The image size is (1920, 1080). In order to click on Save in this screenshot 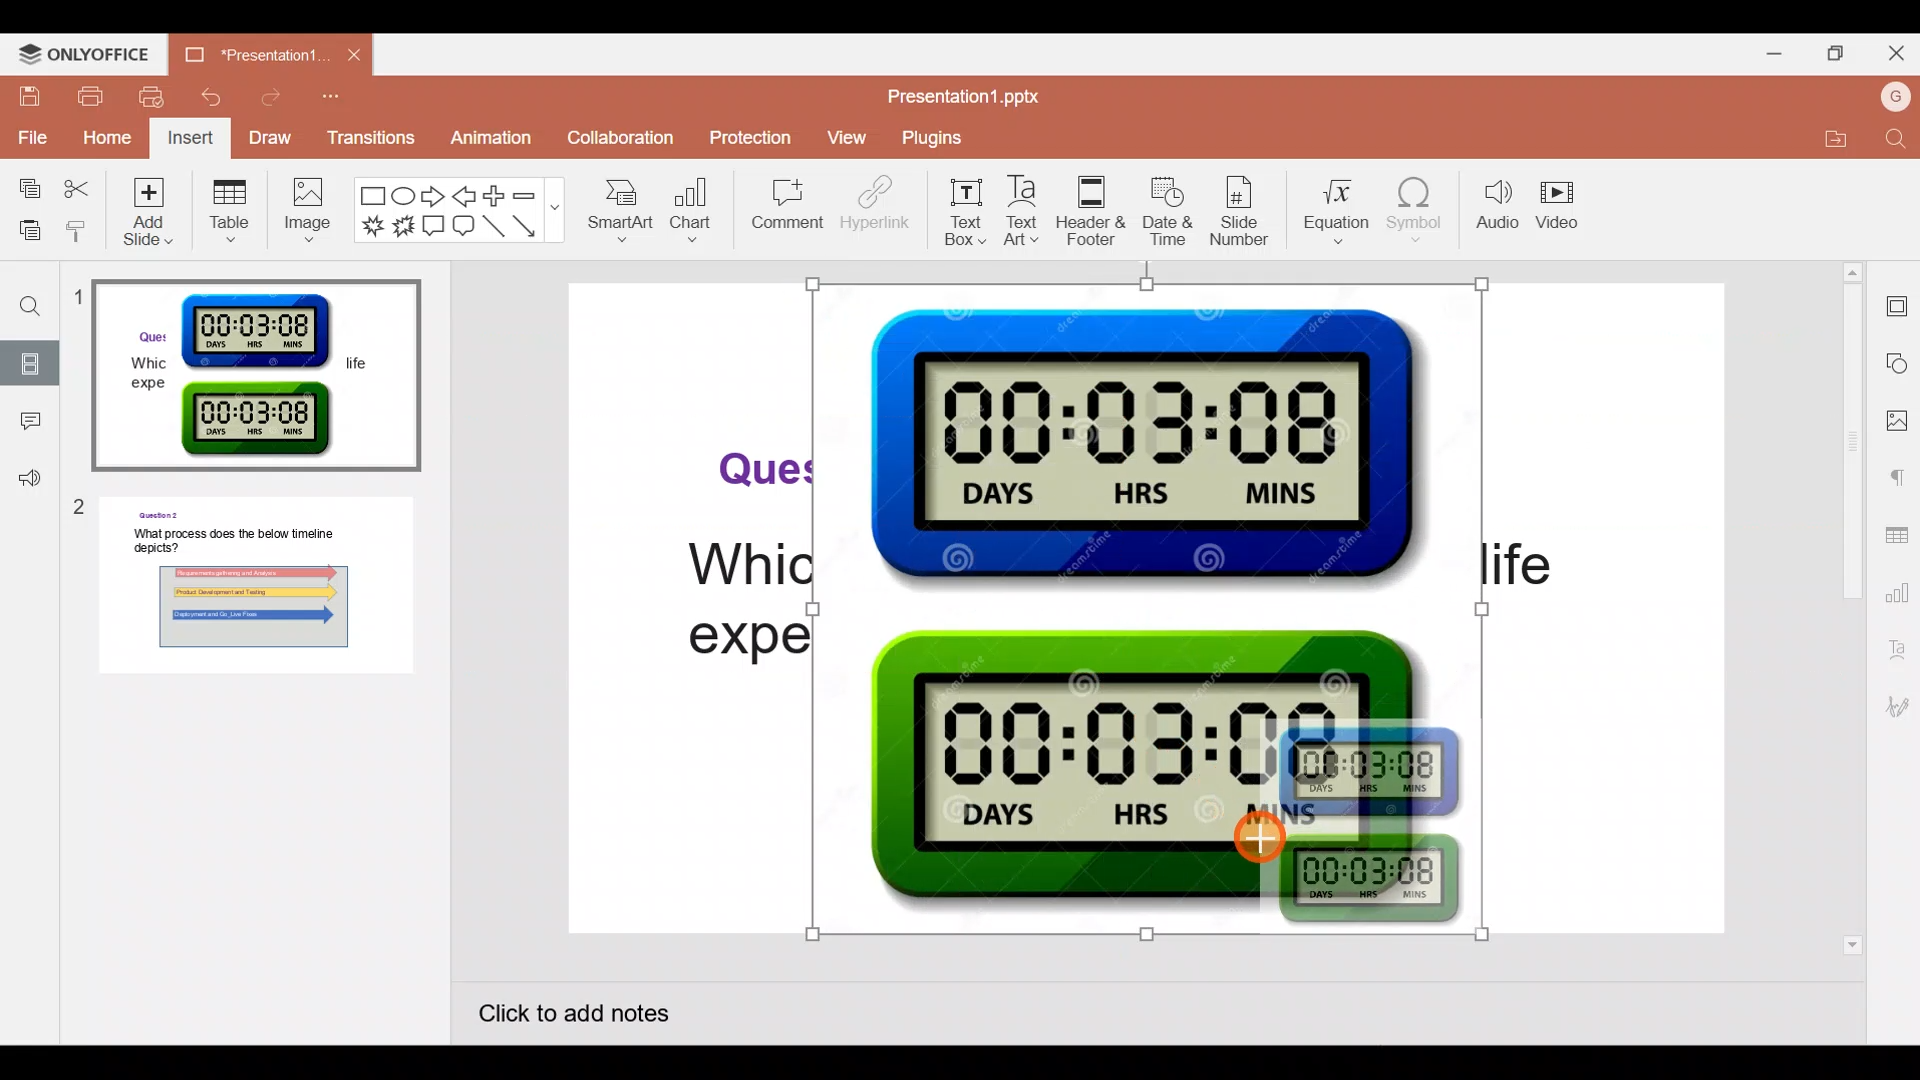, I will do `click(32, 100)`.